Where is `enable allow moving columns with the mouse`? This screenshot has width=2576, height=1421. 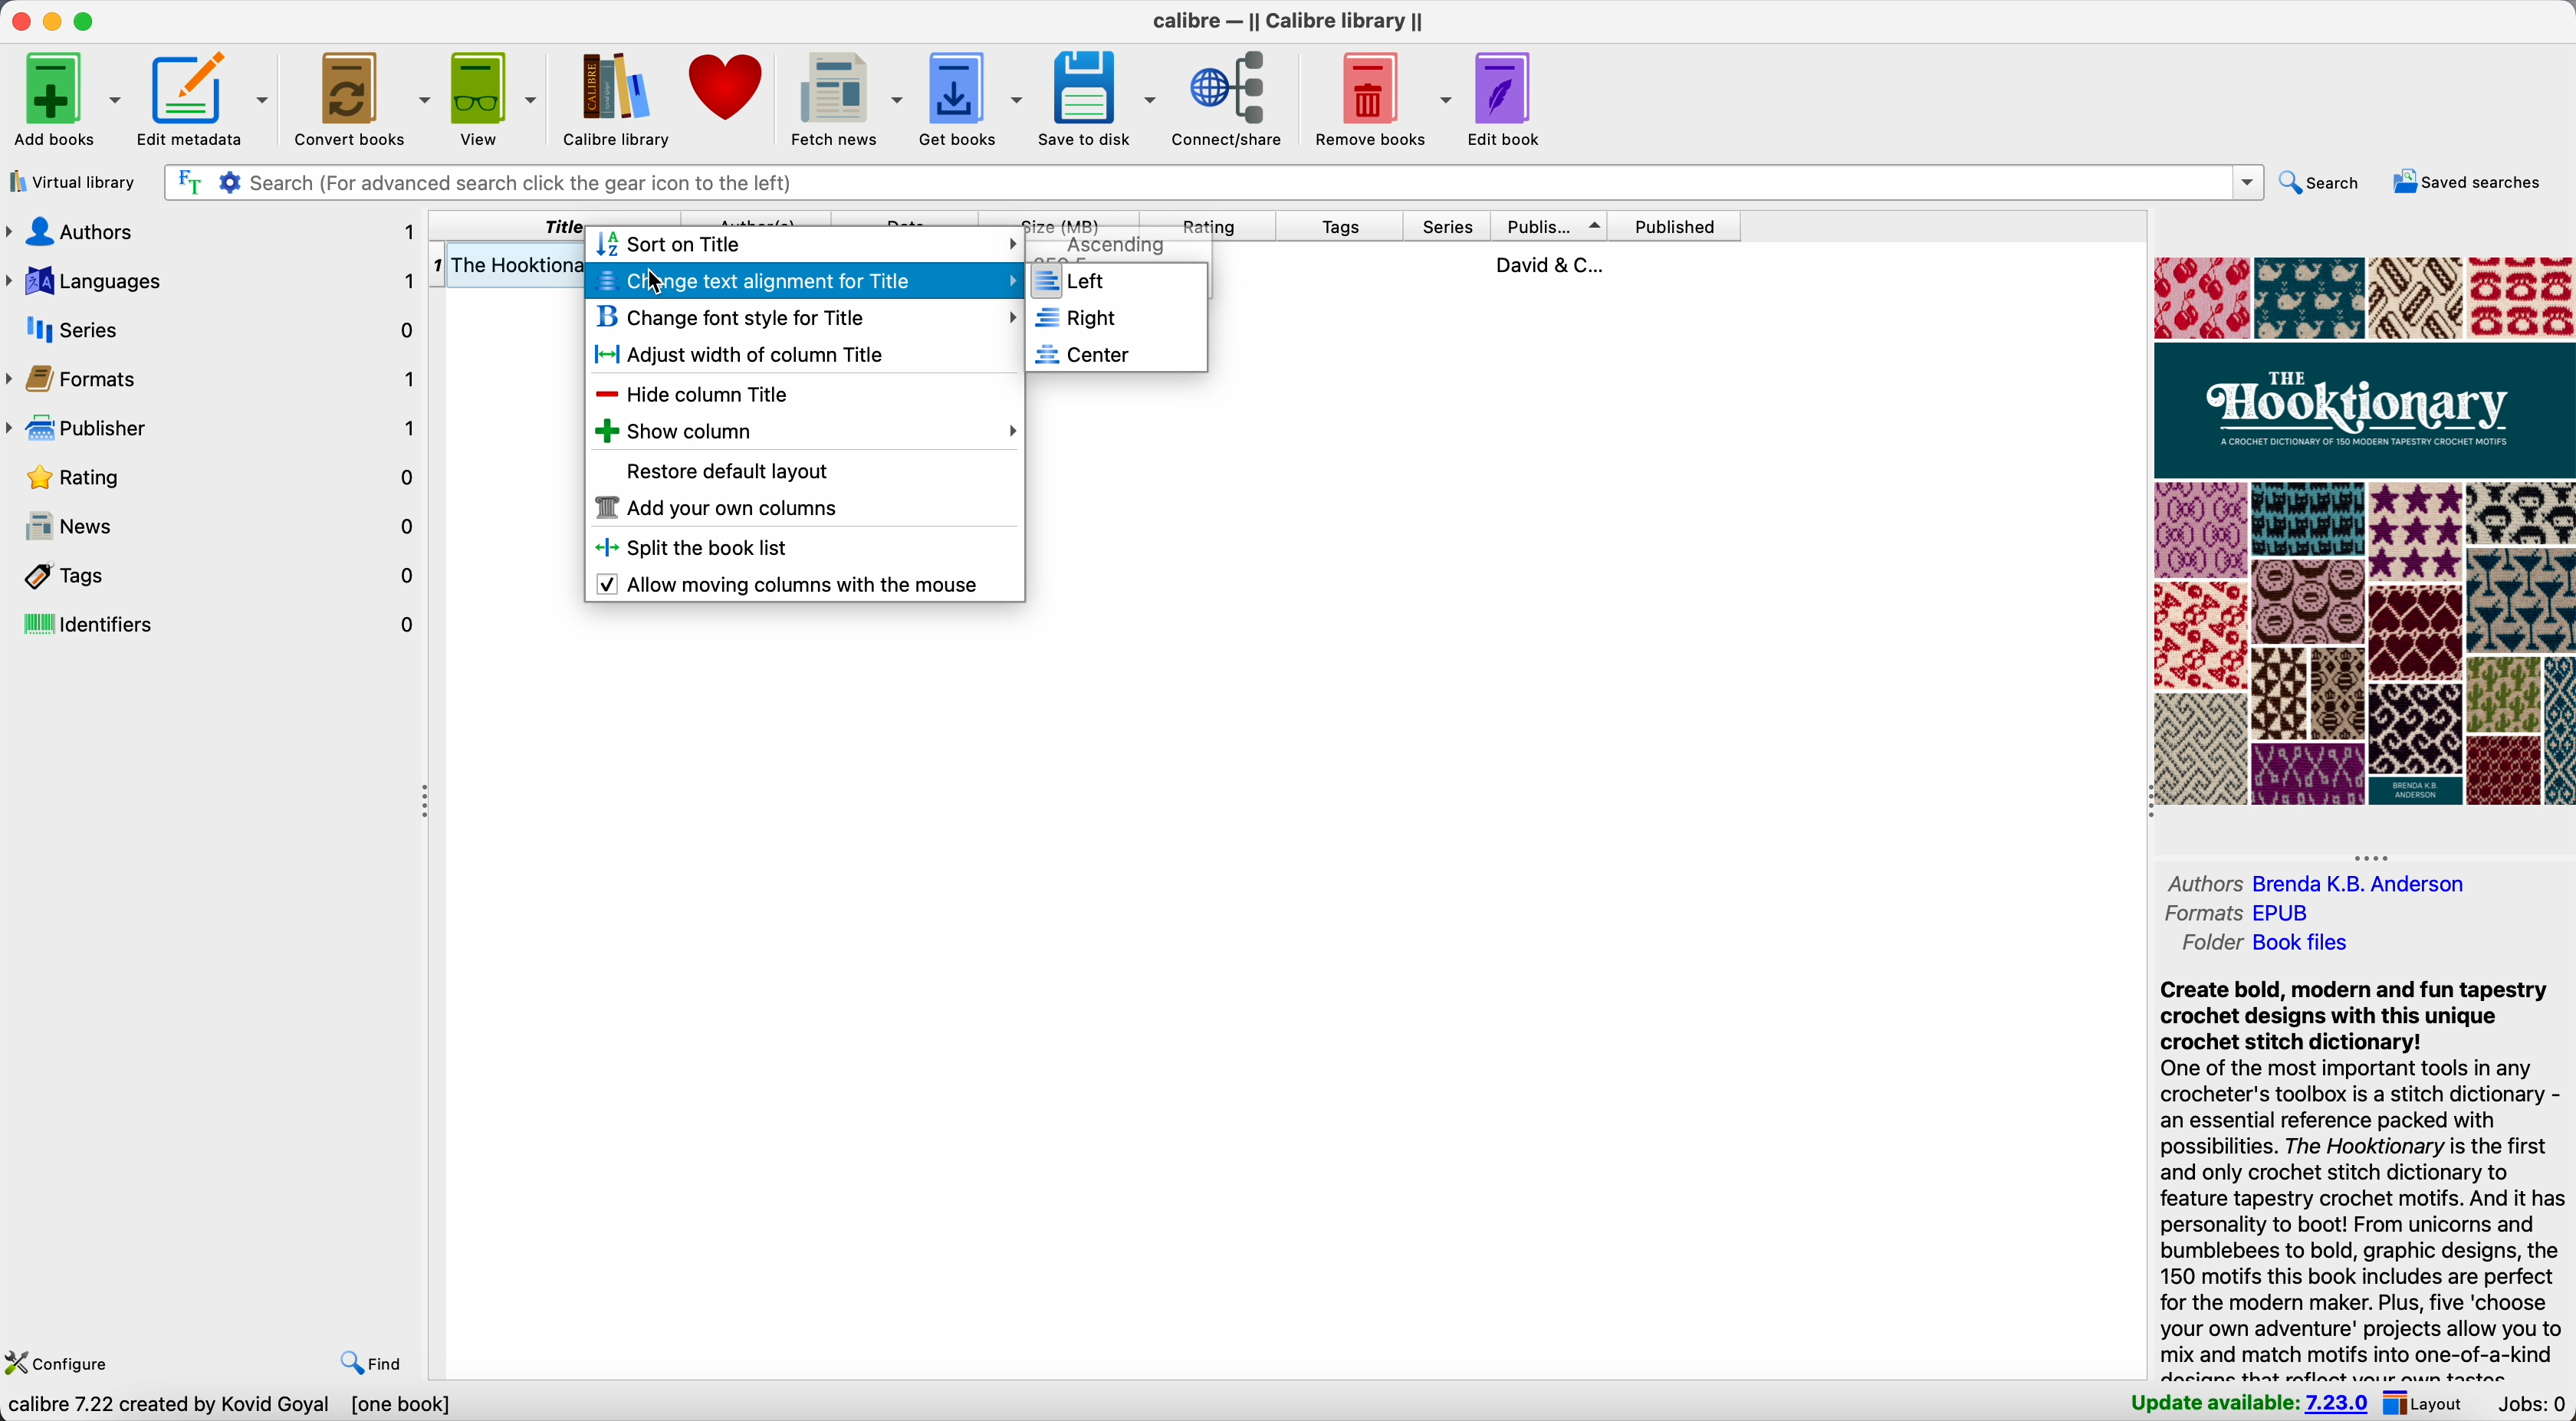 enable allow moving columns with the mouse is located at coordinates (791, 587).